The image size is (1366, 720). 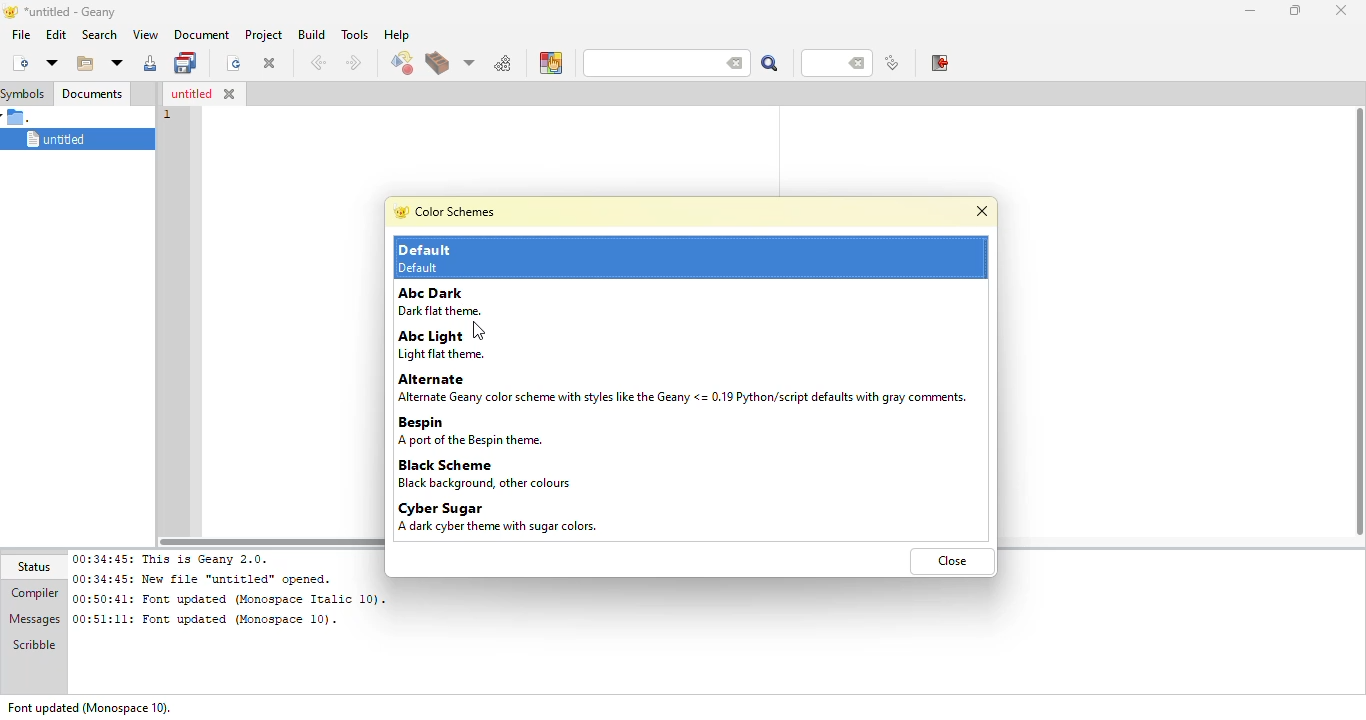 I want to click on logo, so click(x=9, y=11).